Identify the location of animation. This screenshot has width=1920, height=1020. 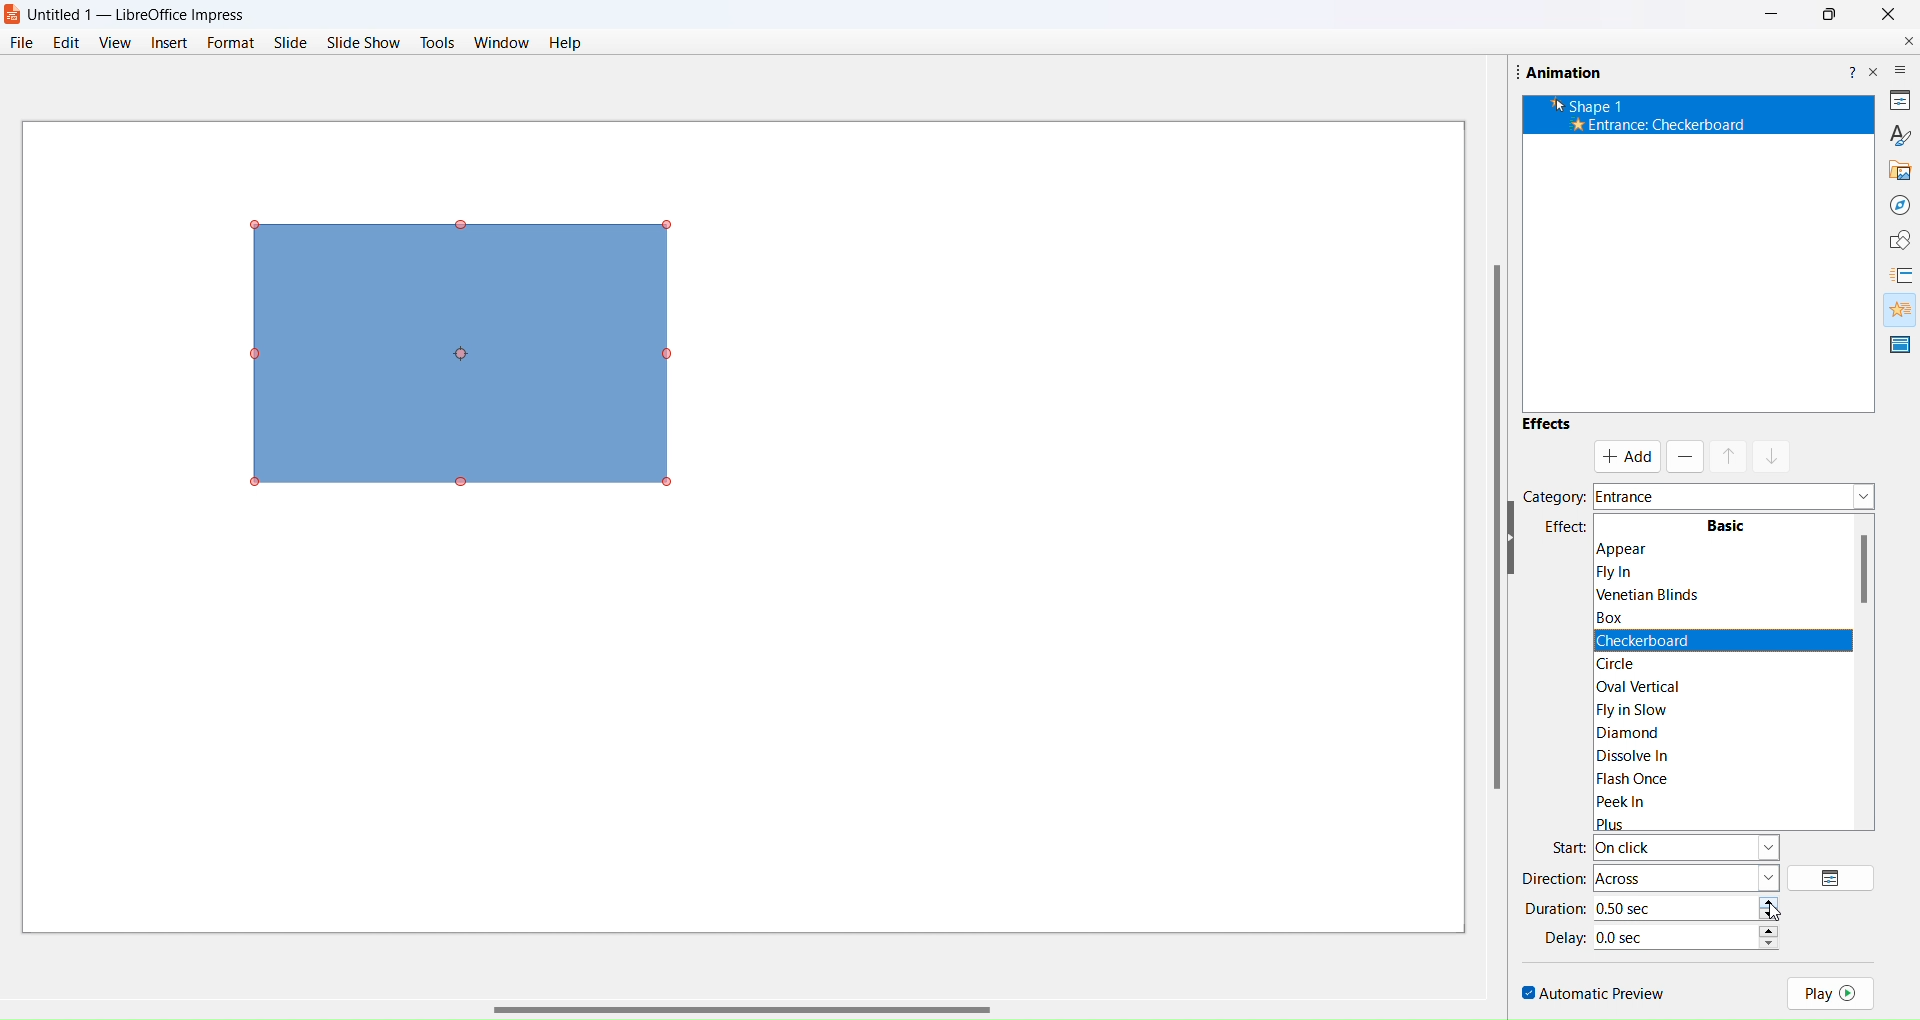
(1896, 309).